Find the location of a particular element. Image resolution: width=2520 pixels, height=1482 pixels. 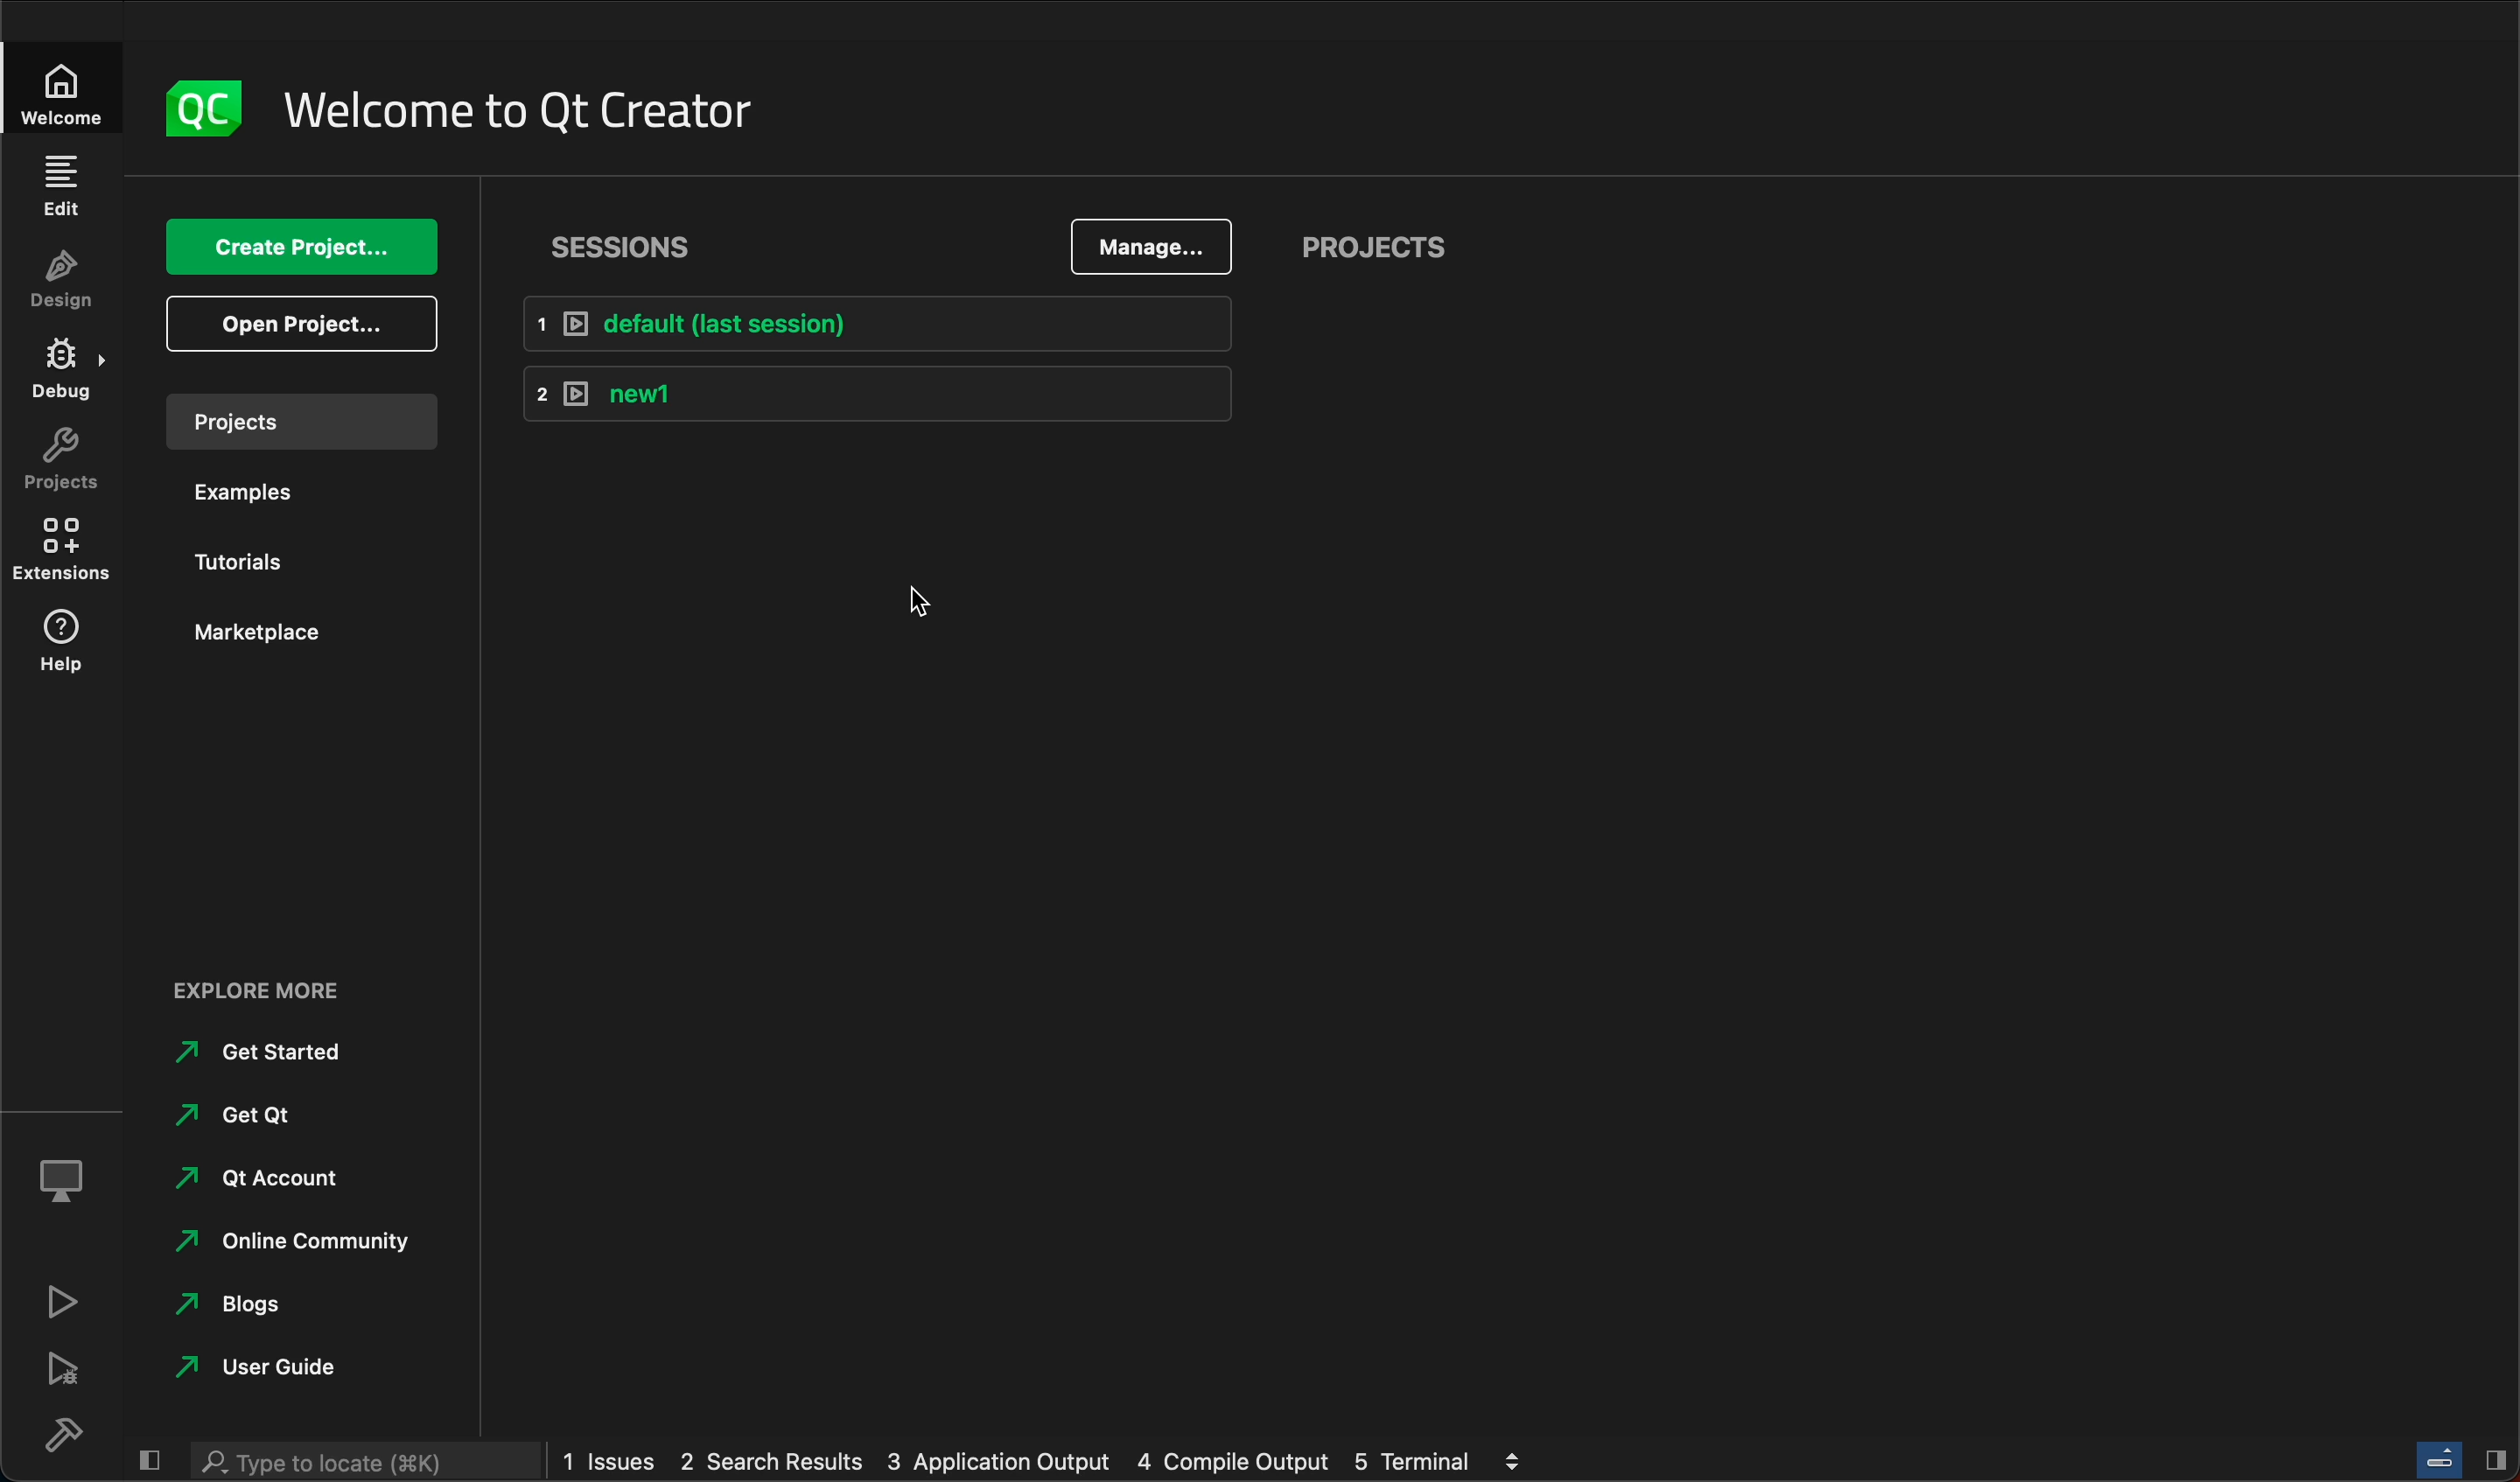

build is located at coordinates (76, 1434).